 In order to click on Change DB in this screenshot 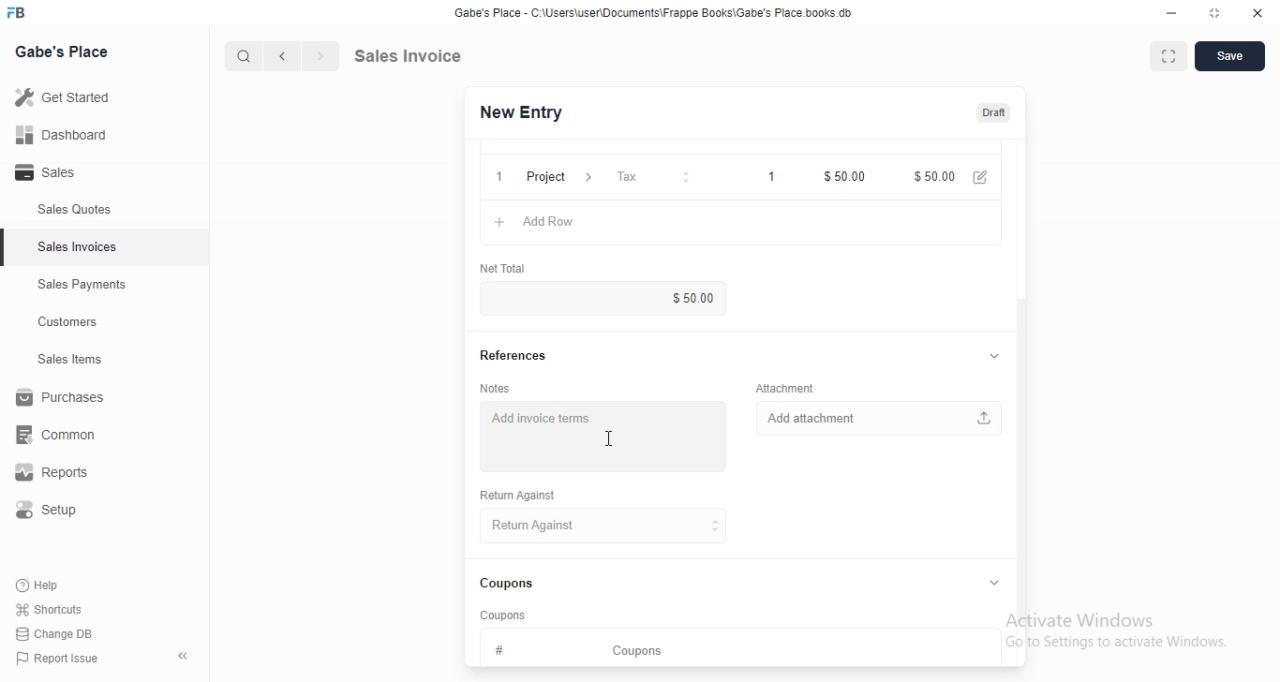, I will do `click(58, 635)`.